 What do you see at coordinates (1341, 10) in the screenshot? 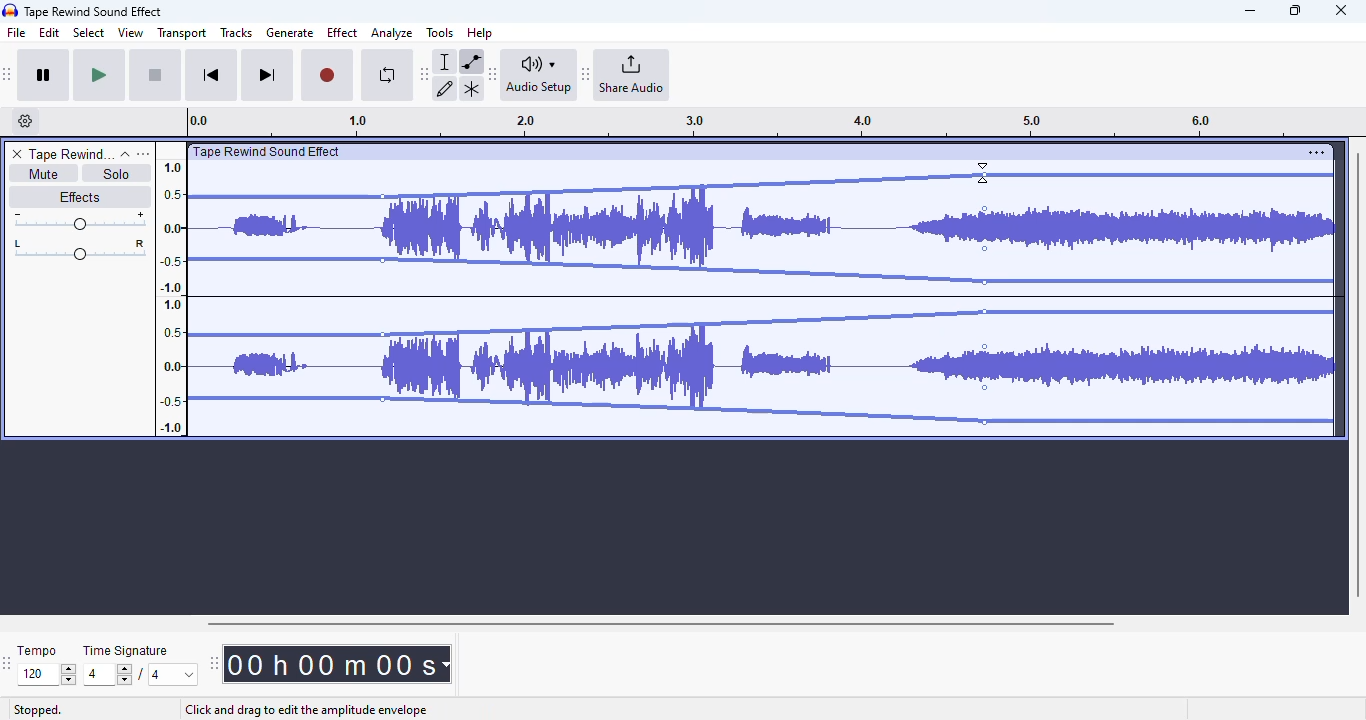
I see `close` at bounding box center [1341, 10].